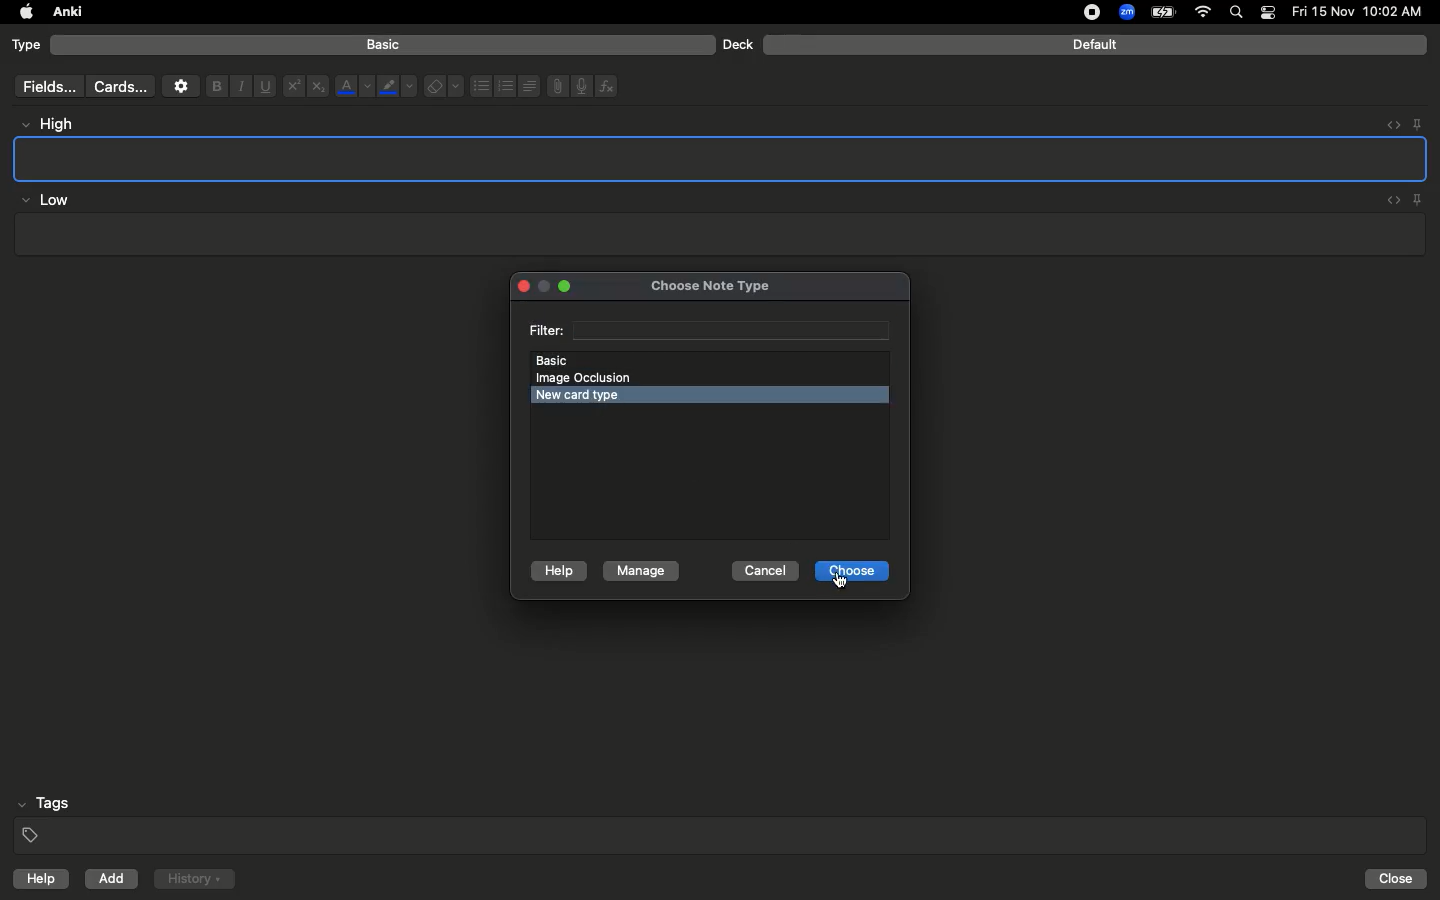  Describe the element at coordinates (566, 287) in the screenshot. I see `maximize` at that location.